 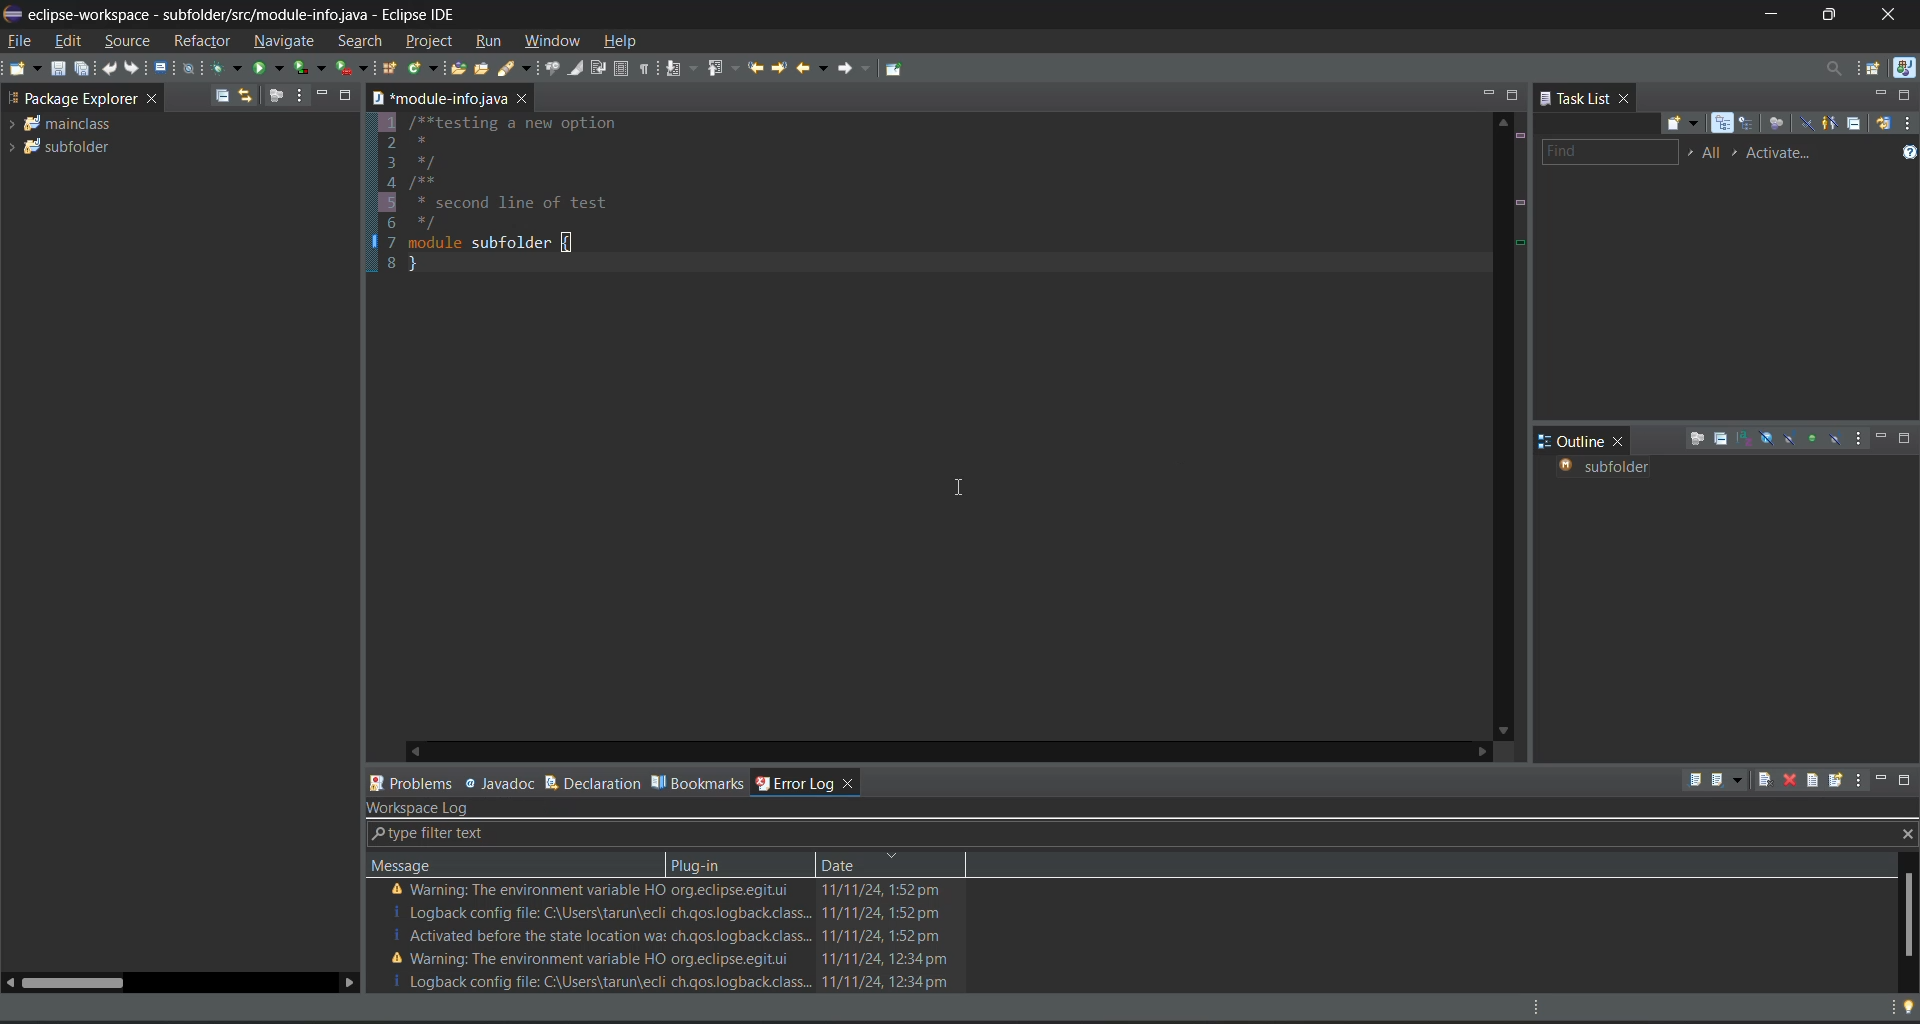 What do you see at coordinates (442, 97) in the screenshot?
I see `module info java` at bounding box center [442, 97].